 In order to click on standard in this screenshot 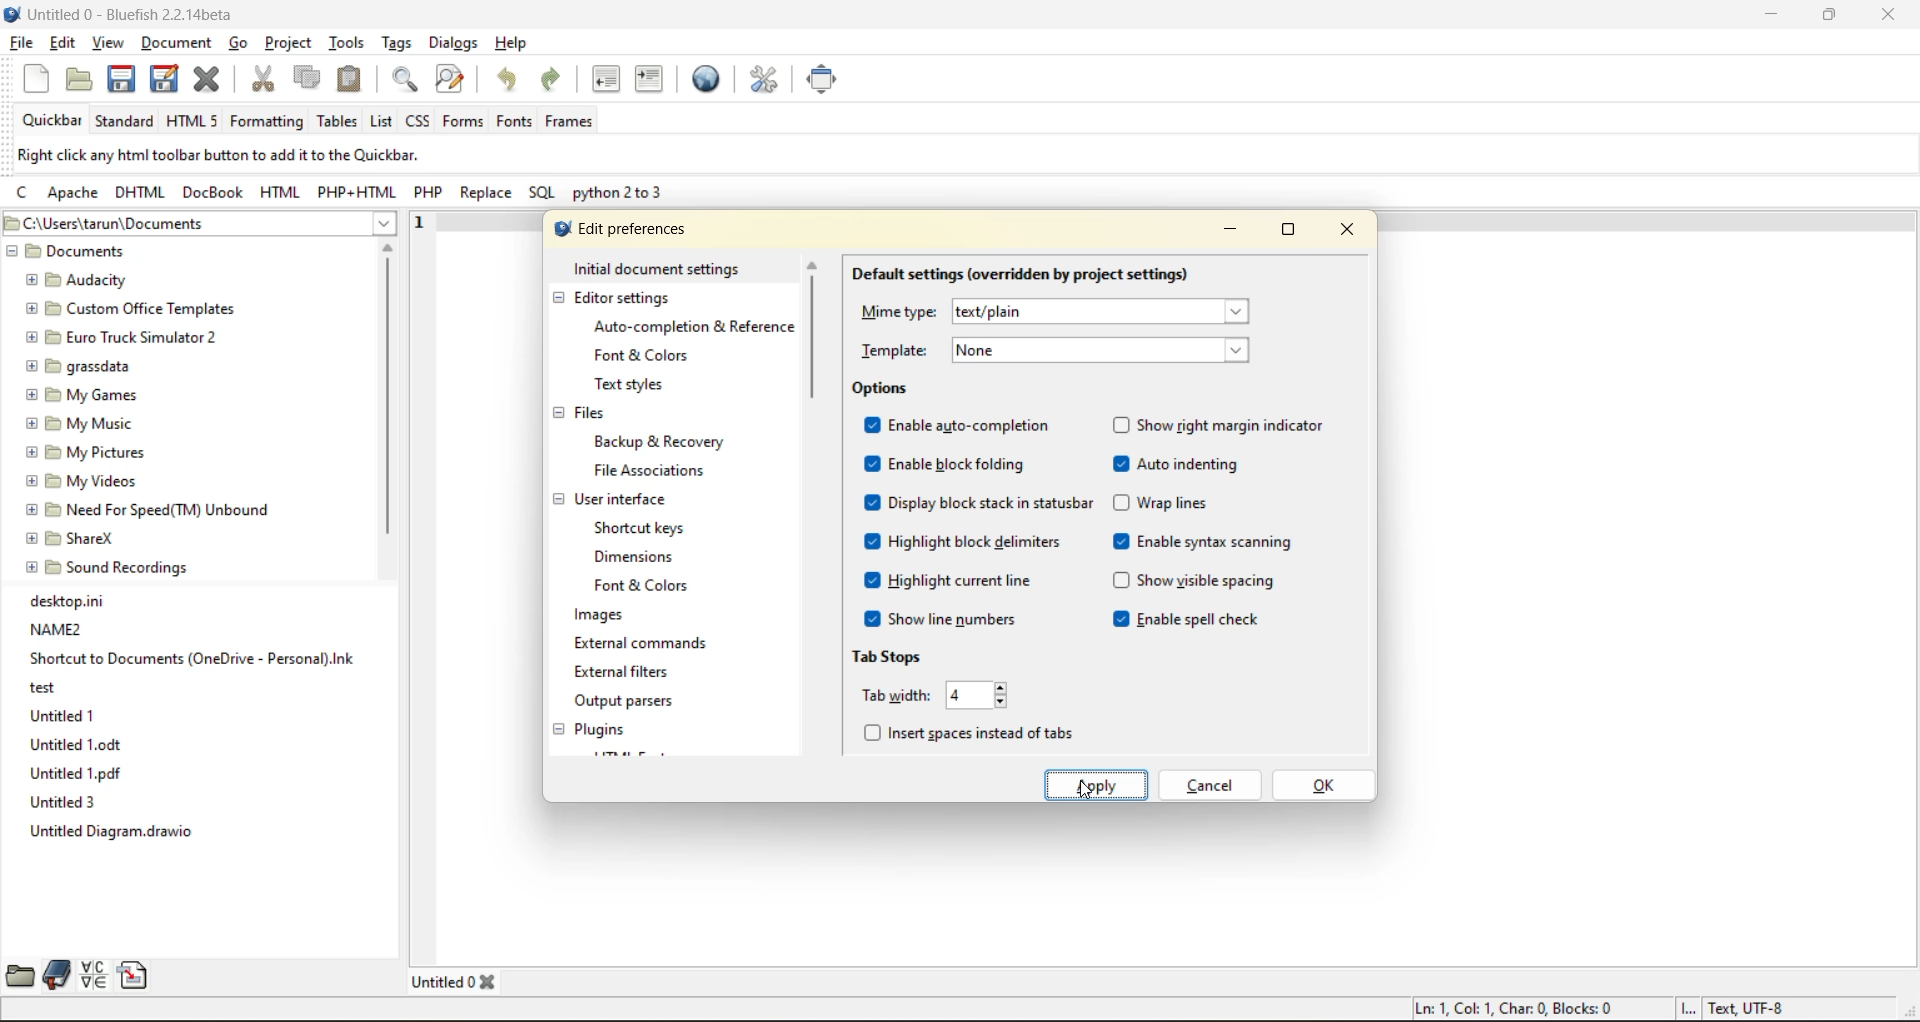, I will do `click(125, 124)`.